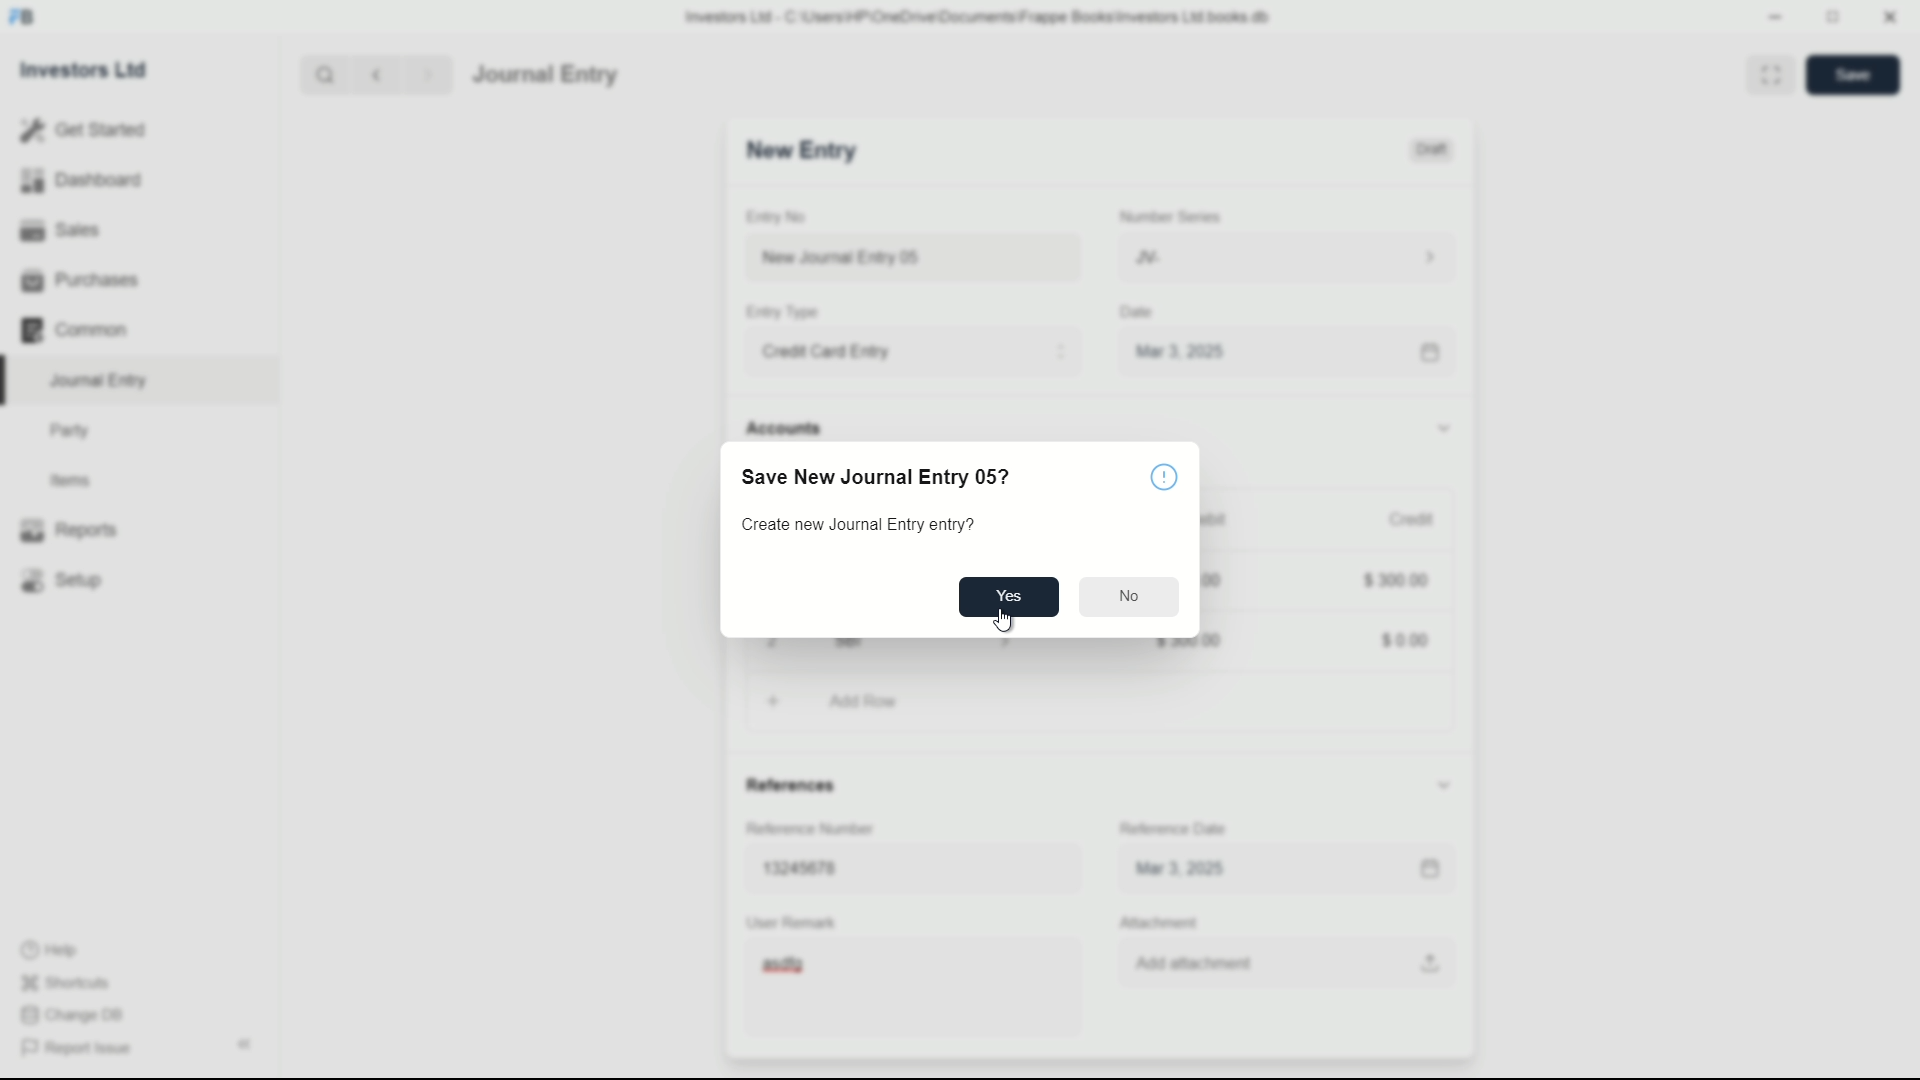 The image size is (1920, 1080). I want to click on Save New Journal Entry 05?, so click(881, 478).